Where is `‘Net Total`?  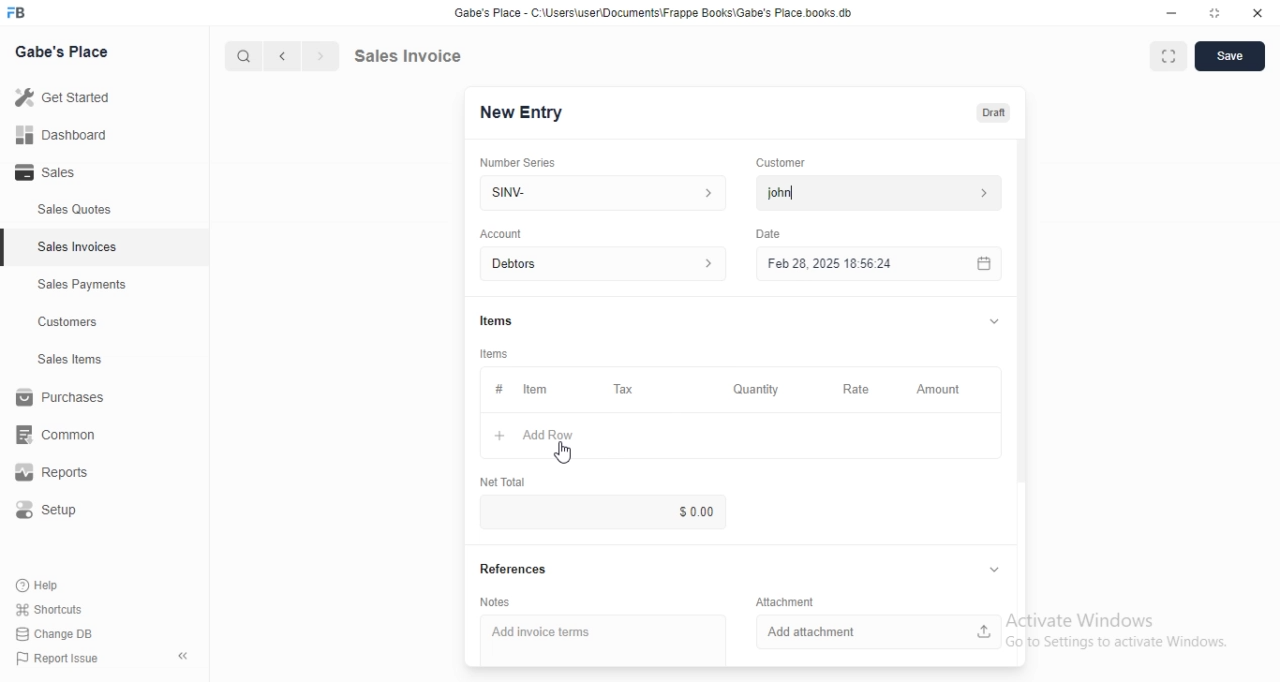
‘Net Total is located at coordinates (504, 480).